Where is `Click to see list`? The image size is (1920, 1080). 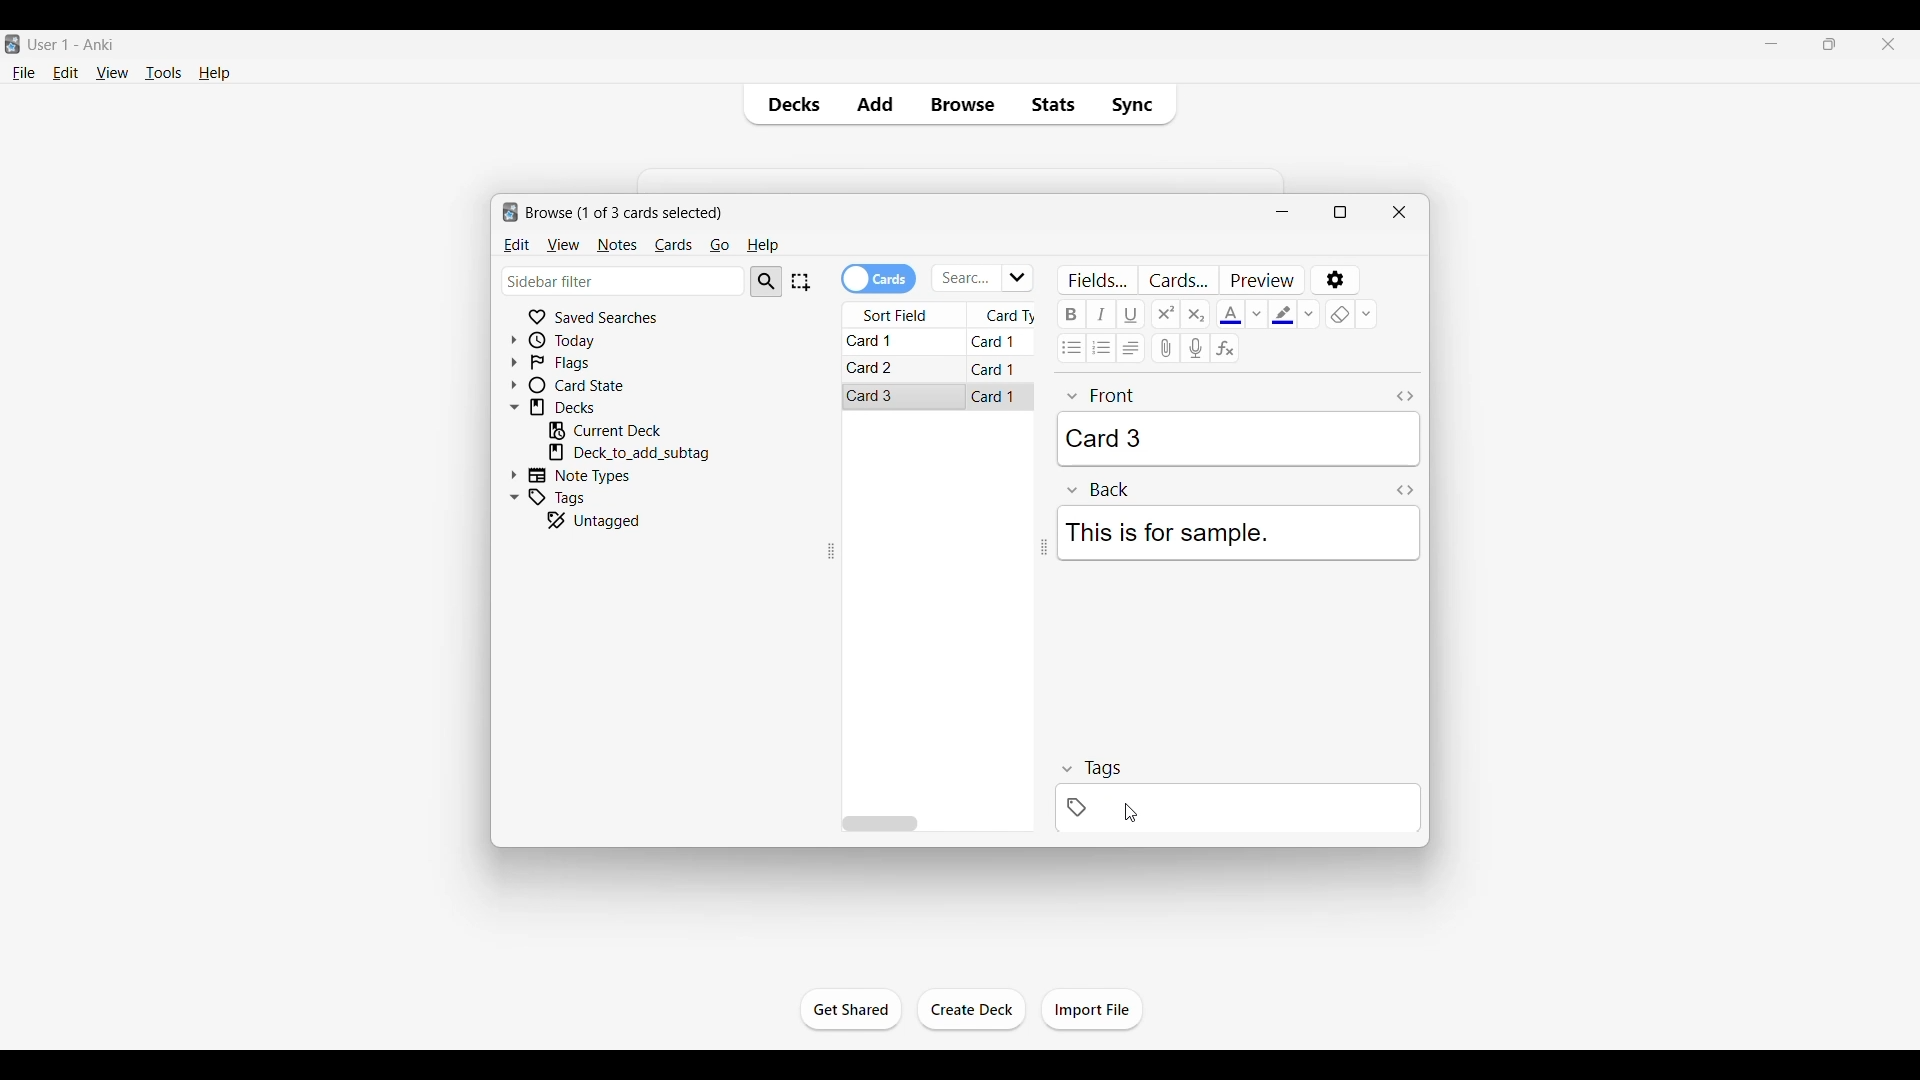 Click to see list is located at coordinates (1019, 278).